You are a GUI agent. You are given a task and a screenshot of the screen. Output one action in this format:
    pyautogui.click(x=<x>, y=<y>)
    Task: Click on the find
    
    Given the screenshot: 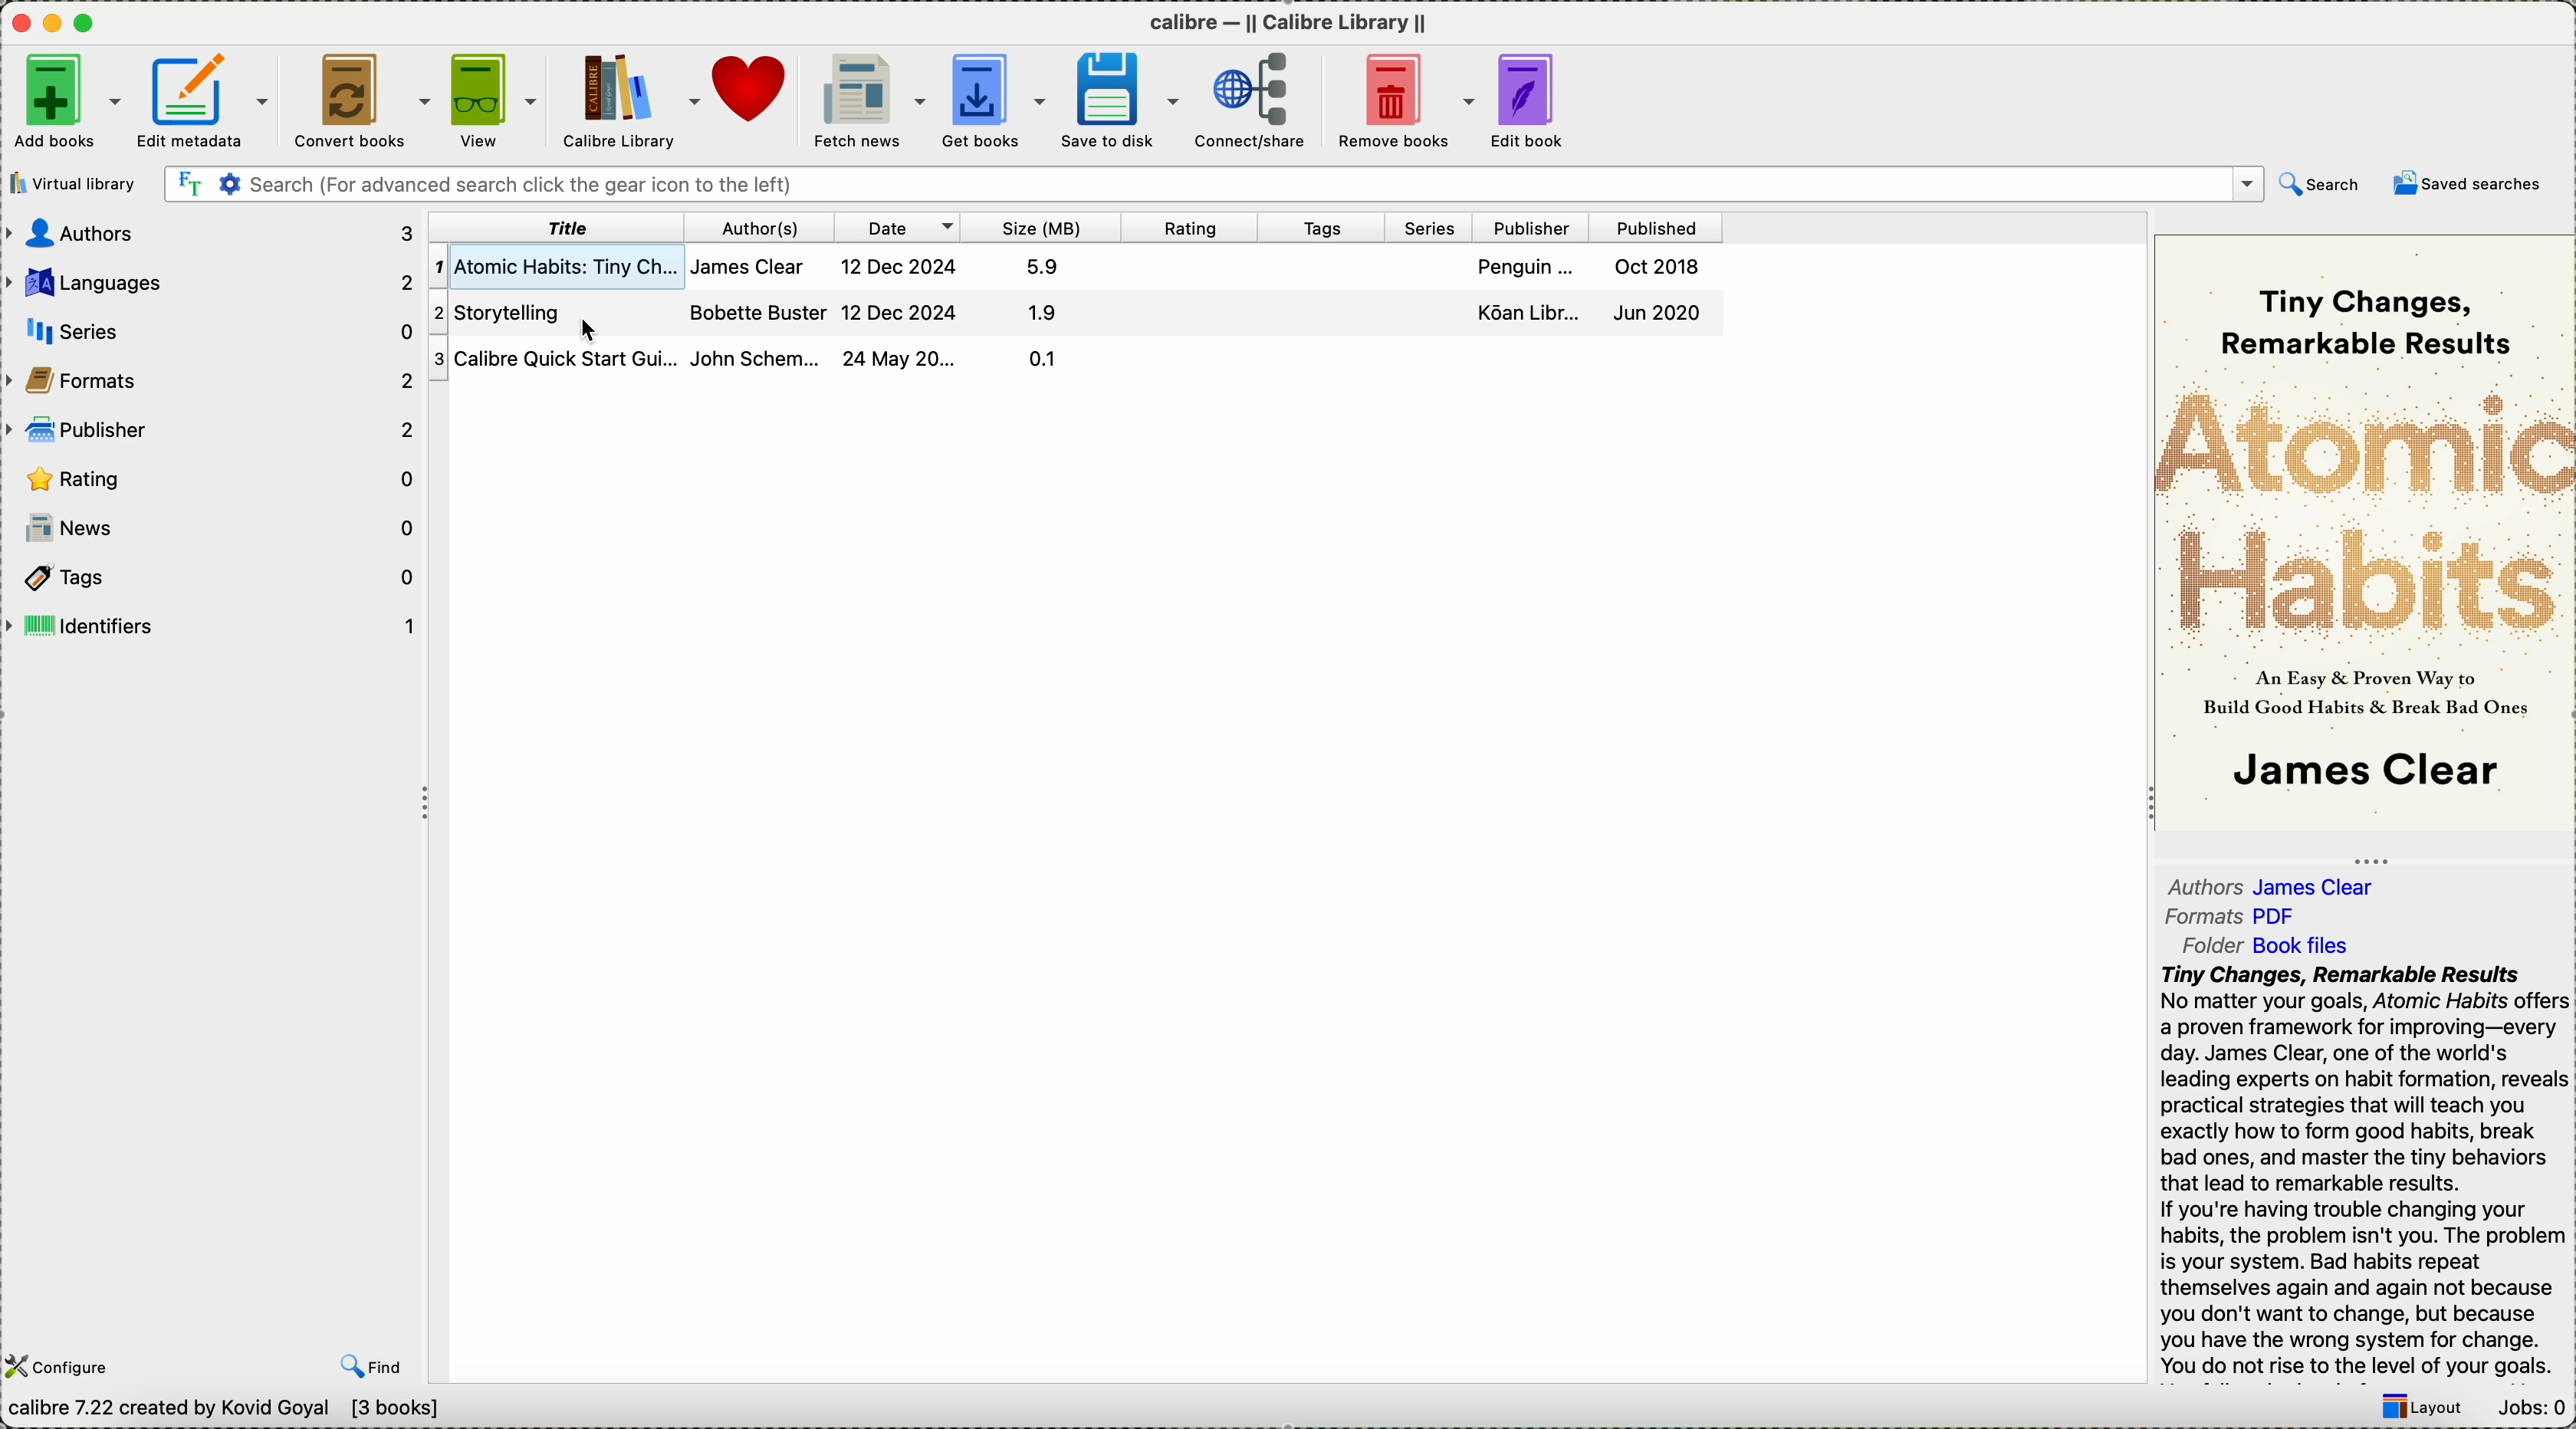 What is the action you would take?
    pyautogui.click(x=370, y=1366)
    